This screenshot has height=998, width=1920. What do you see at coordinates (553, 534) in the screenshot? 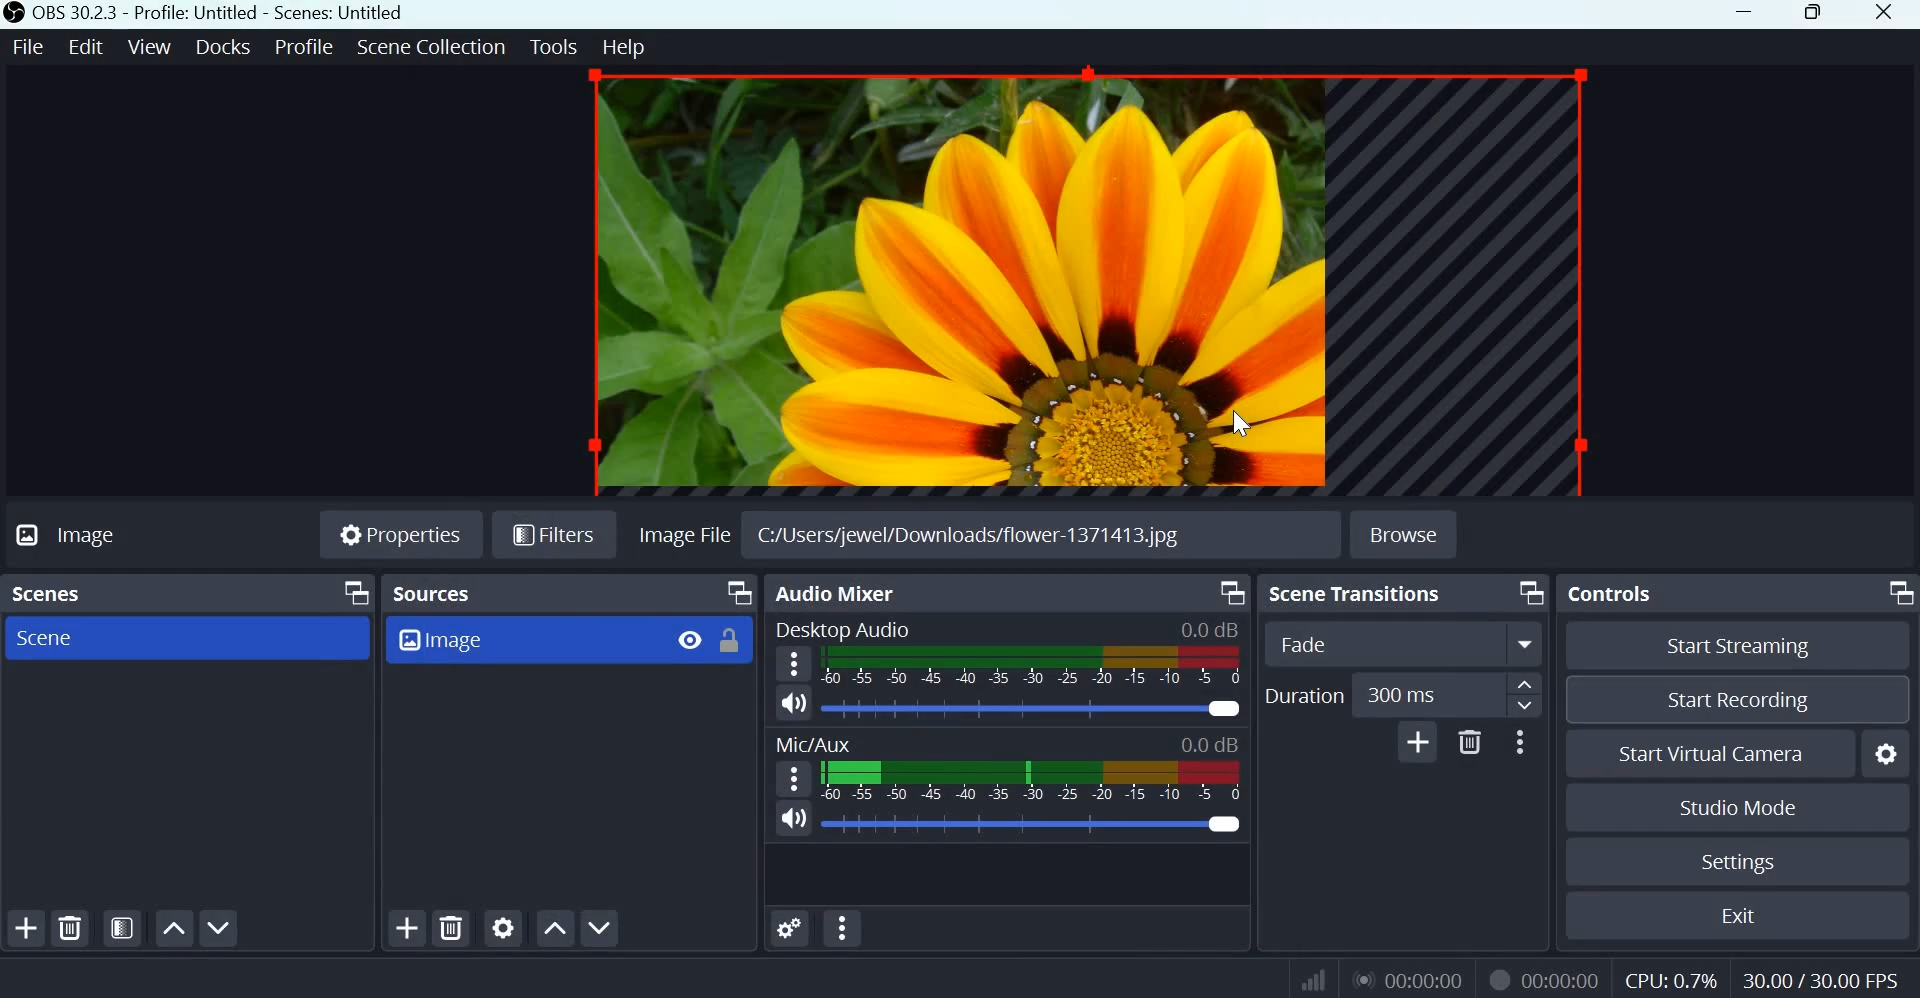
I see `Filters` at bounding box center [553, 534].